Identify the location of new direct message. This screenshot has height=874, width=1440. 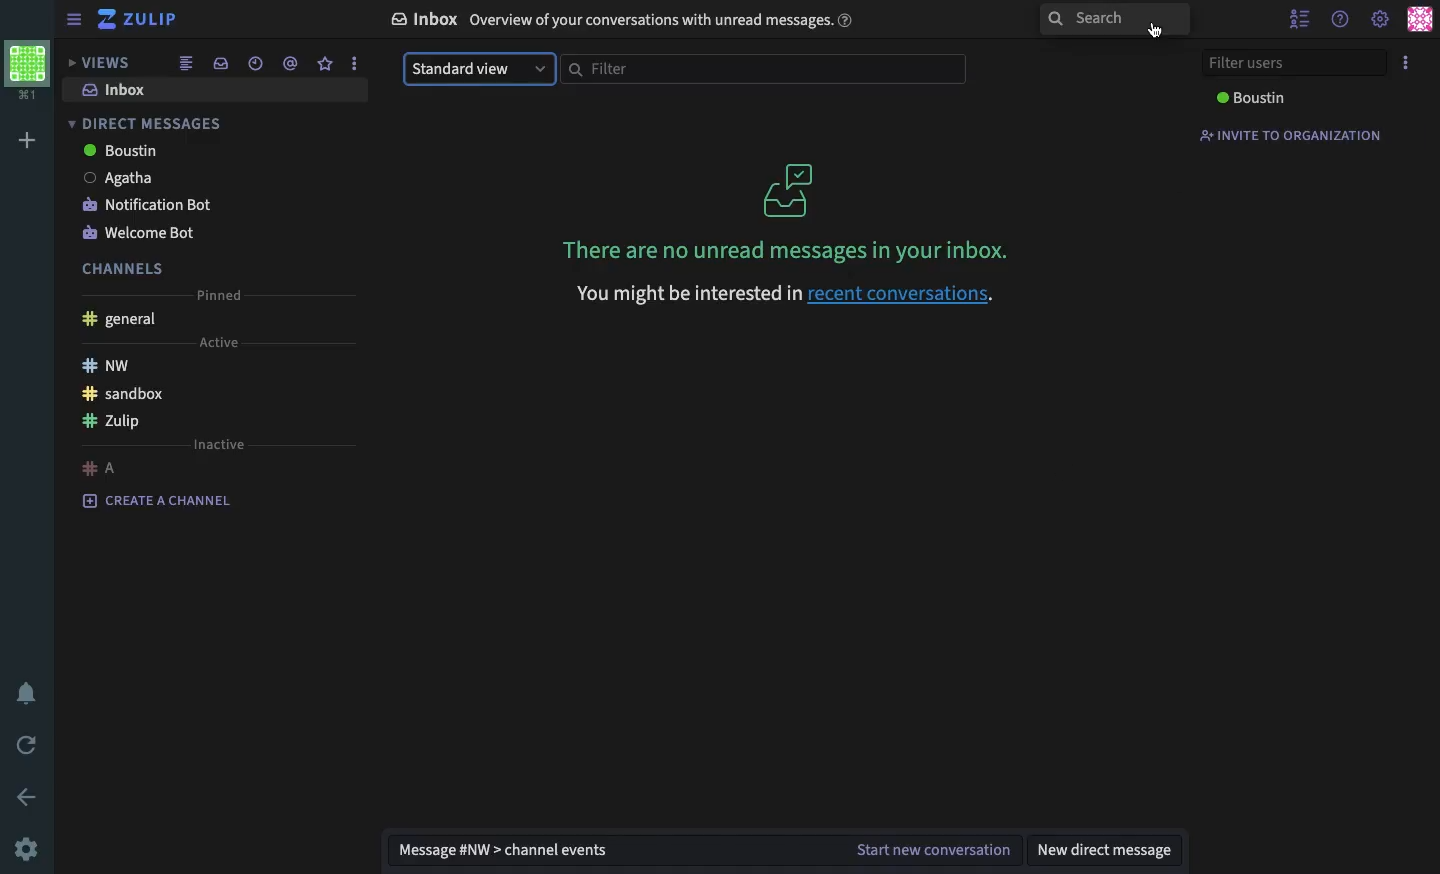
(1108, 850).